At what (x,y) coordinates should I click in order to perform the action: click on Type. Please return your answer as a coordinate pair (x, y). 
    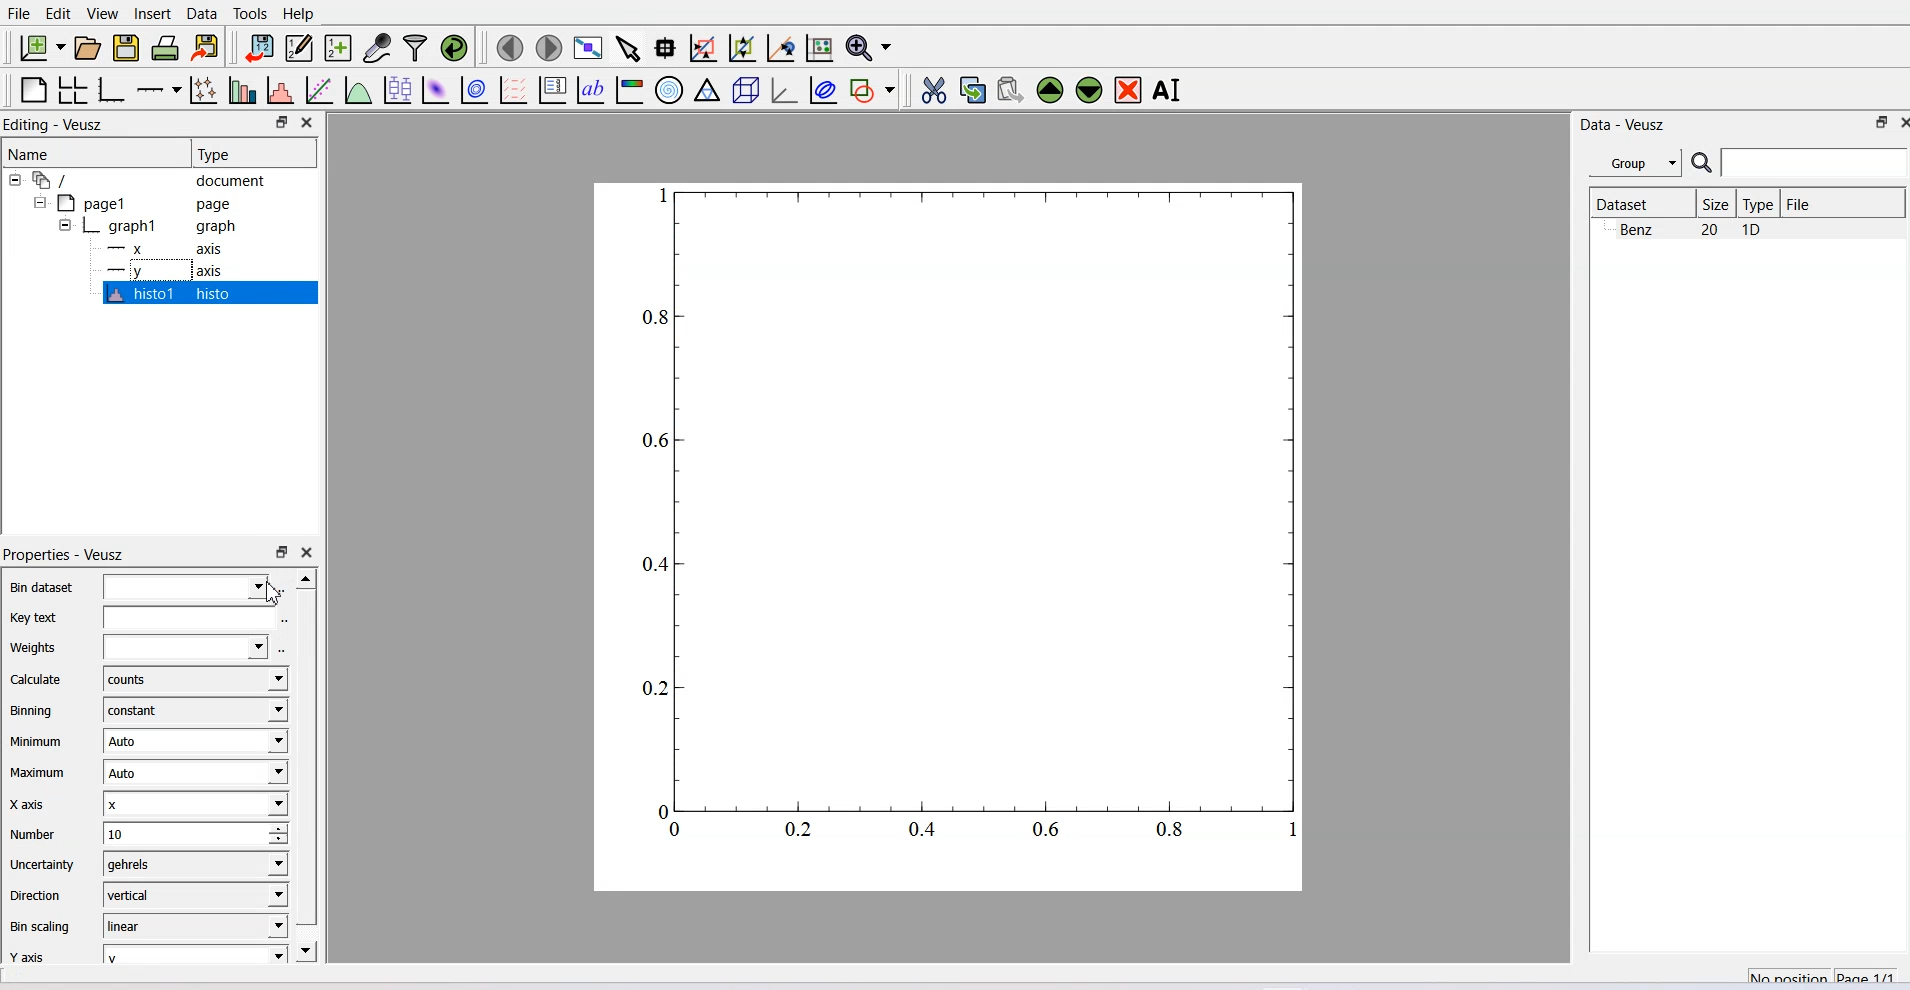
    Looking at the image, I should click on (1760, 203).